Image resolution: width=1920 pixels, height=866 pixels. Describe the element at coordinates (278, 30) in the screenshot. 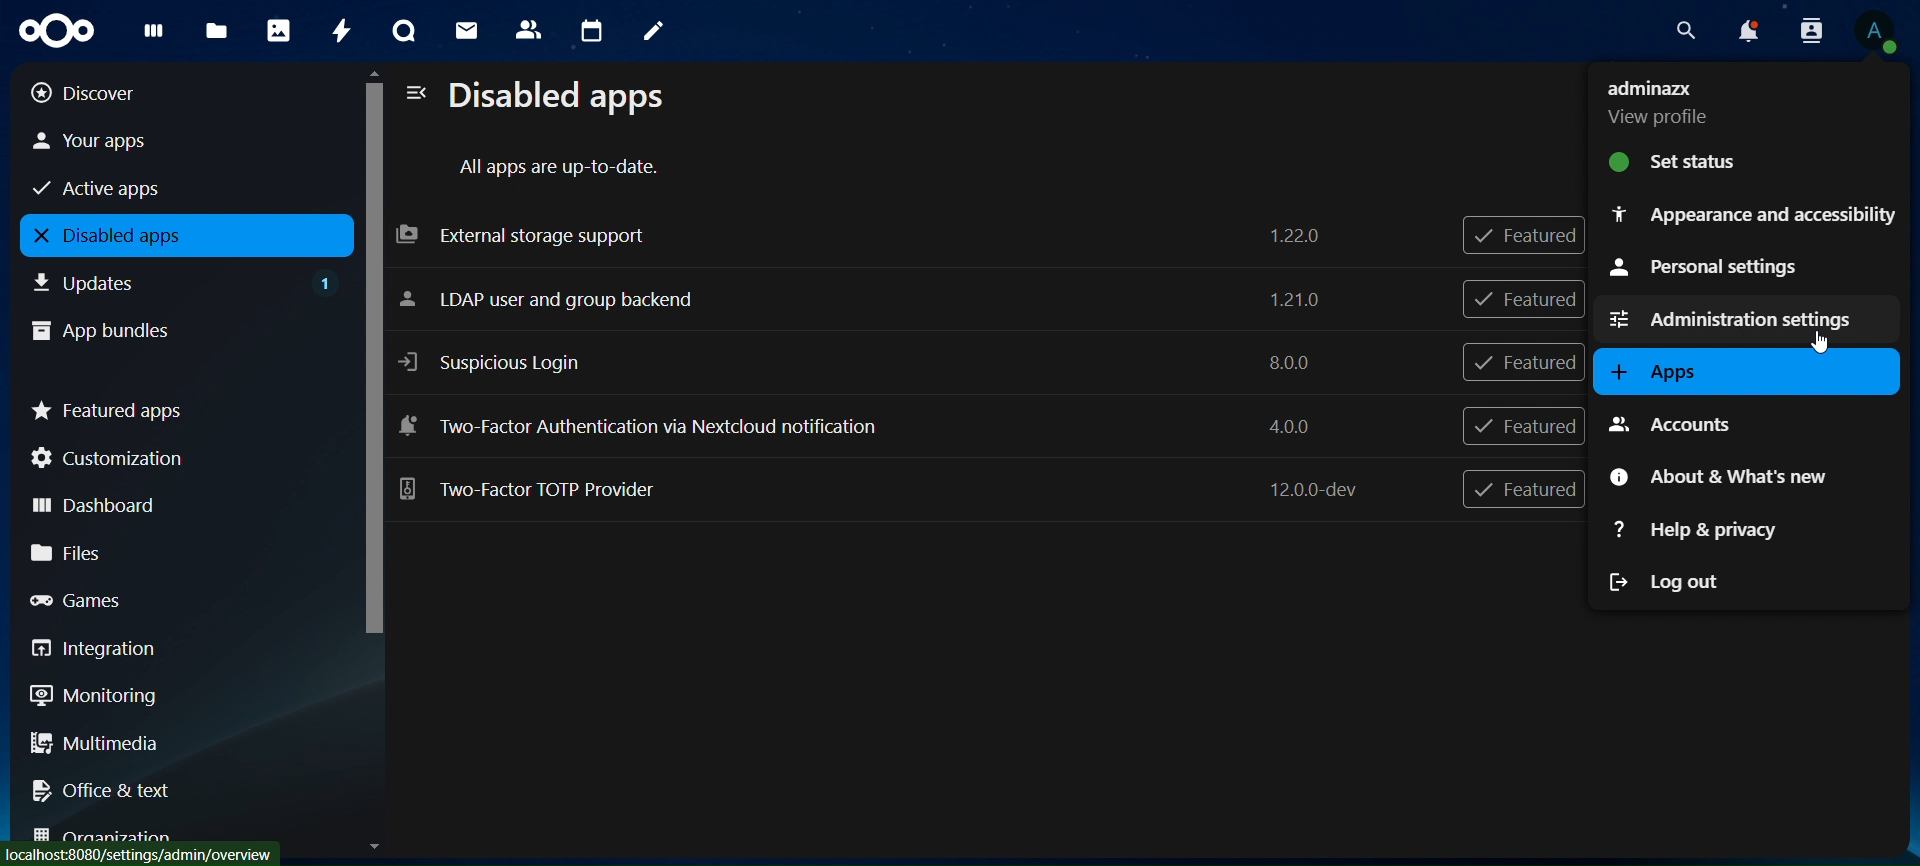

I see `photos` at that location.